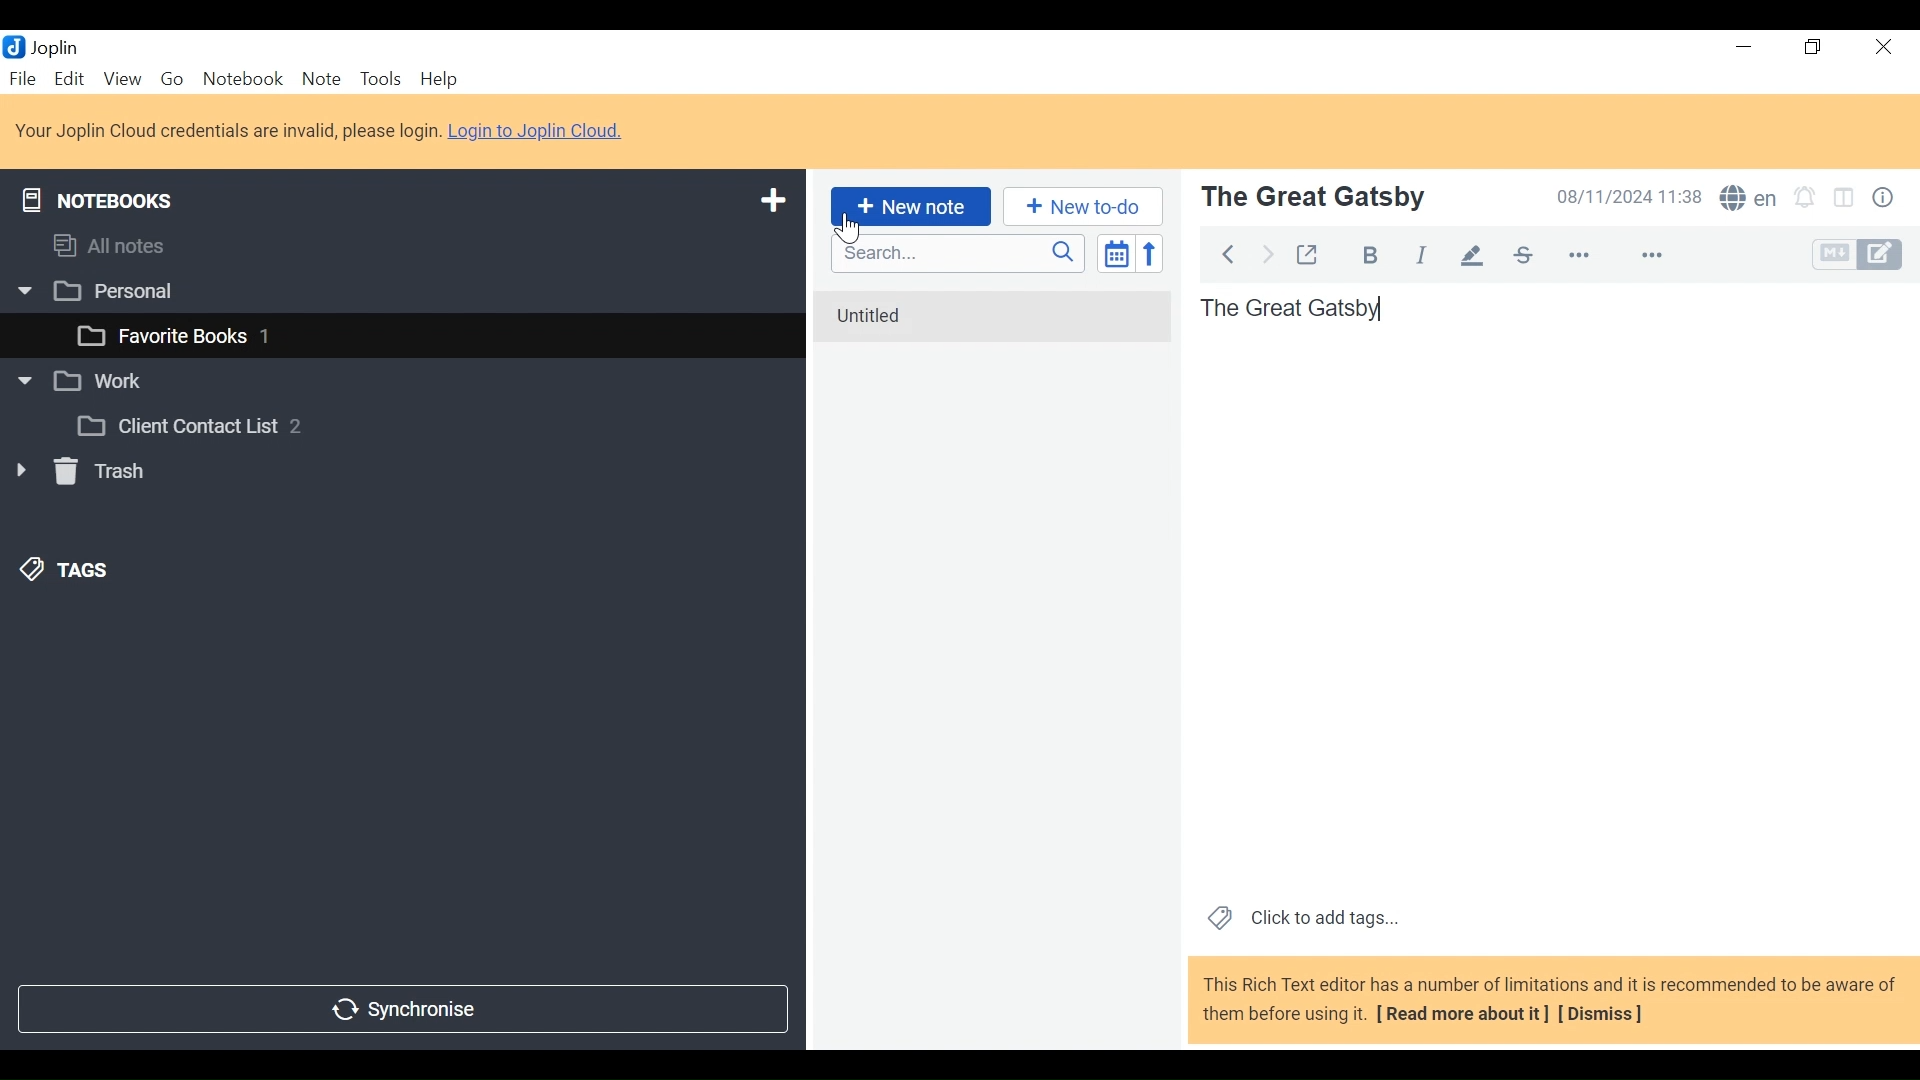  Describe the element at coordinates (959, 255) in the screenshot. I see `Search` at that location.